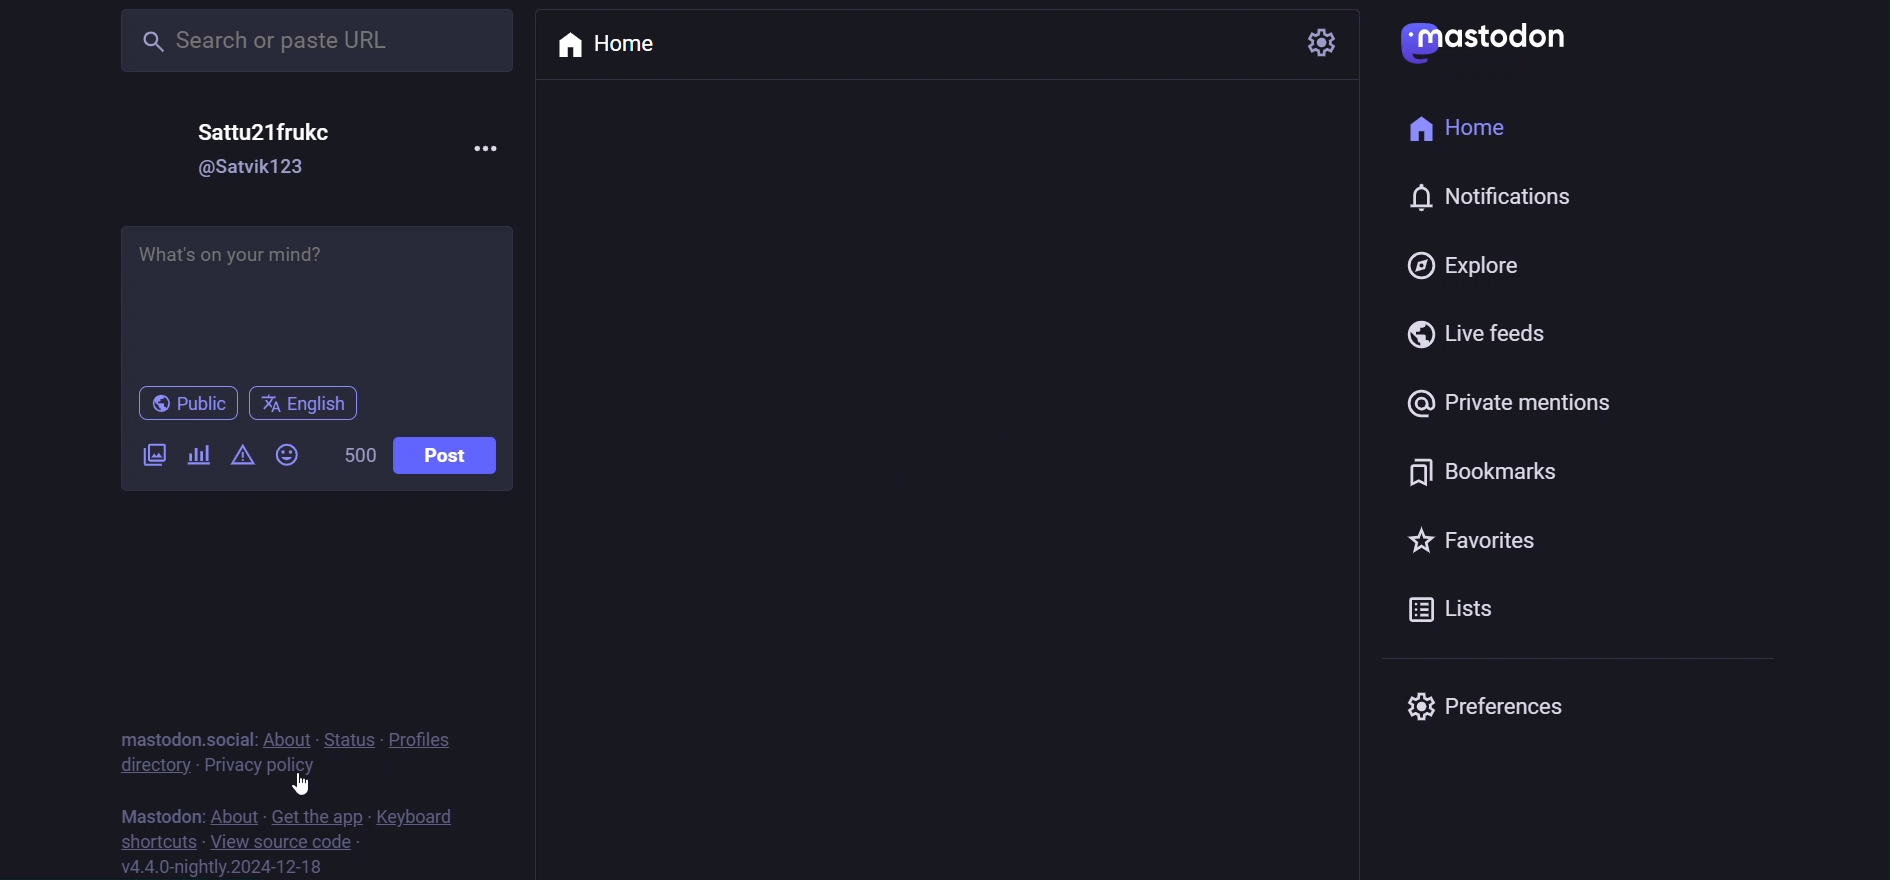  What do you see at coordinates (162, 813) in the screenshot?
I see `mastodon` at bounding box center [162, 813].